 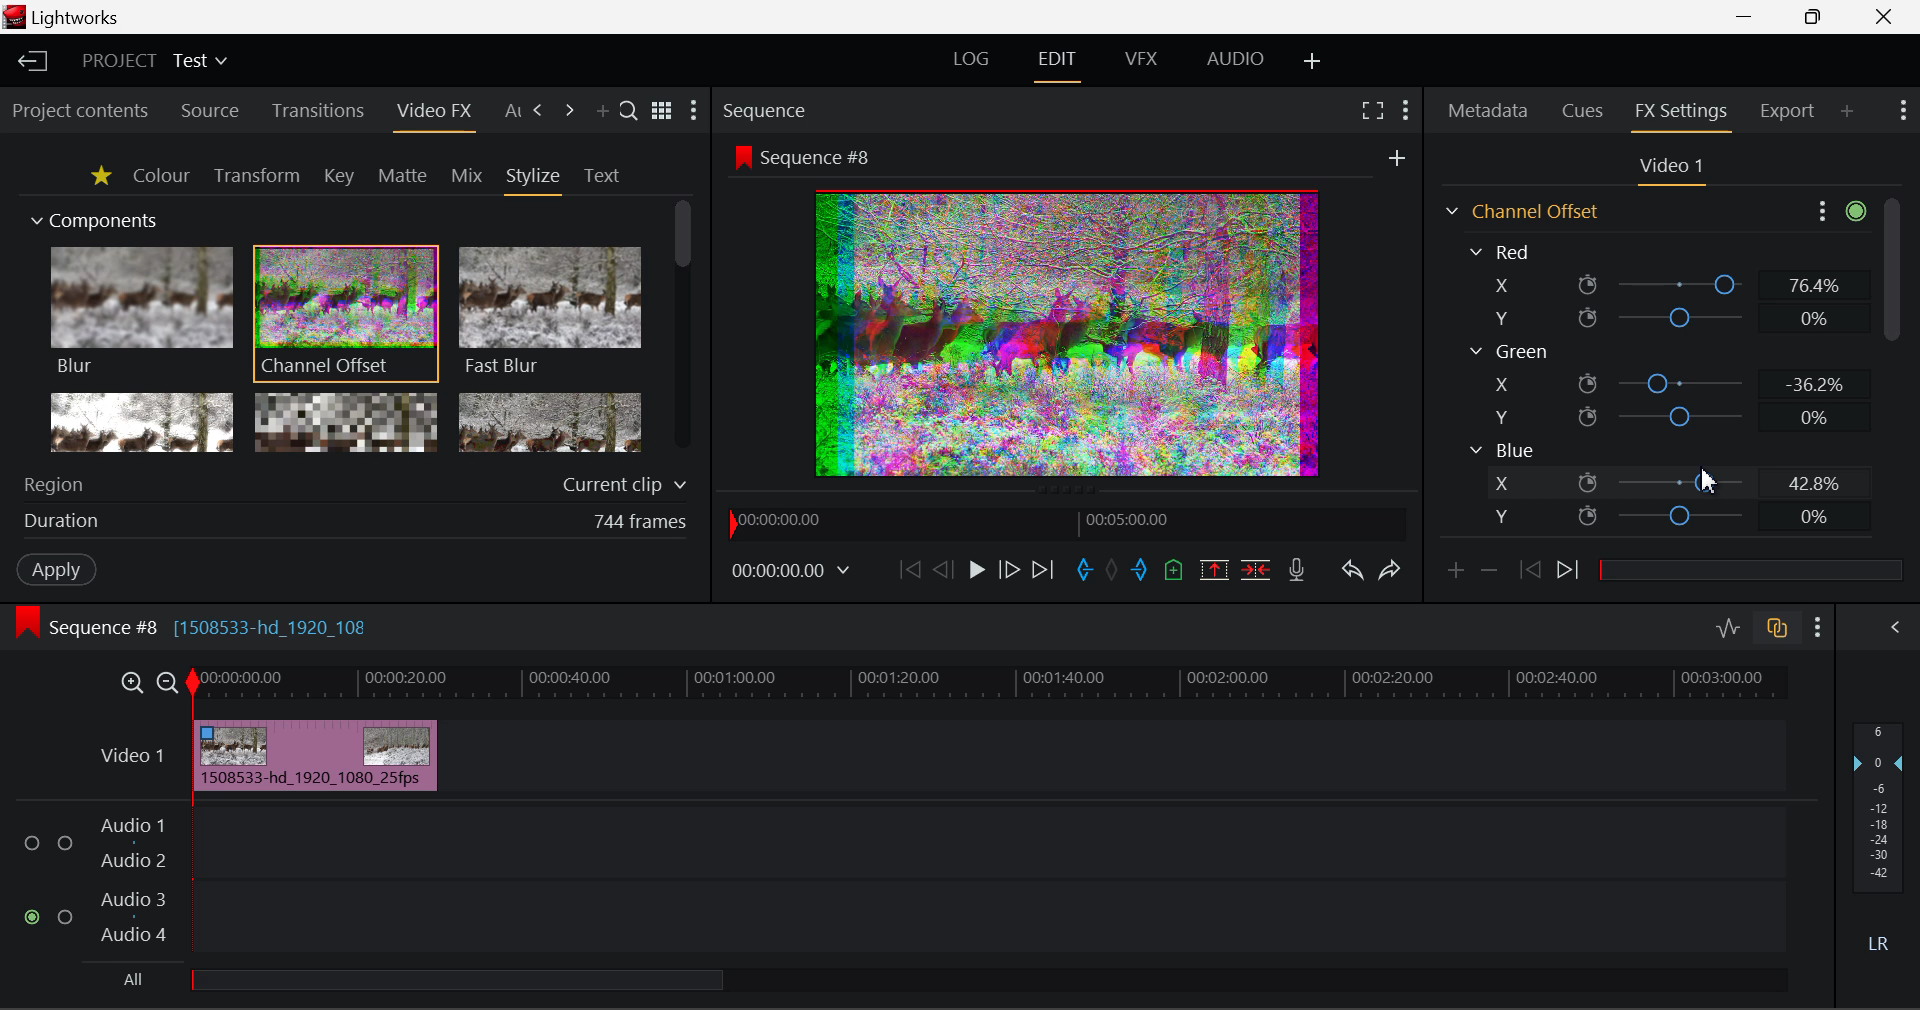 What do you see at coordinates (1838, 212) in the screenshot?
I see `Show Settings` at bounding box center [1838, 212].